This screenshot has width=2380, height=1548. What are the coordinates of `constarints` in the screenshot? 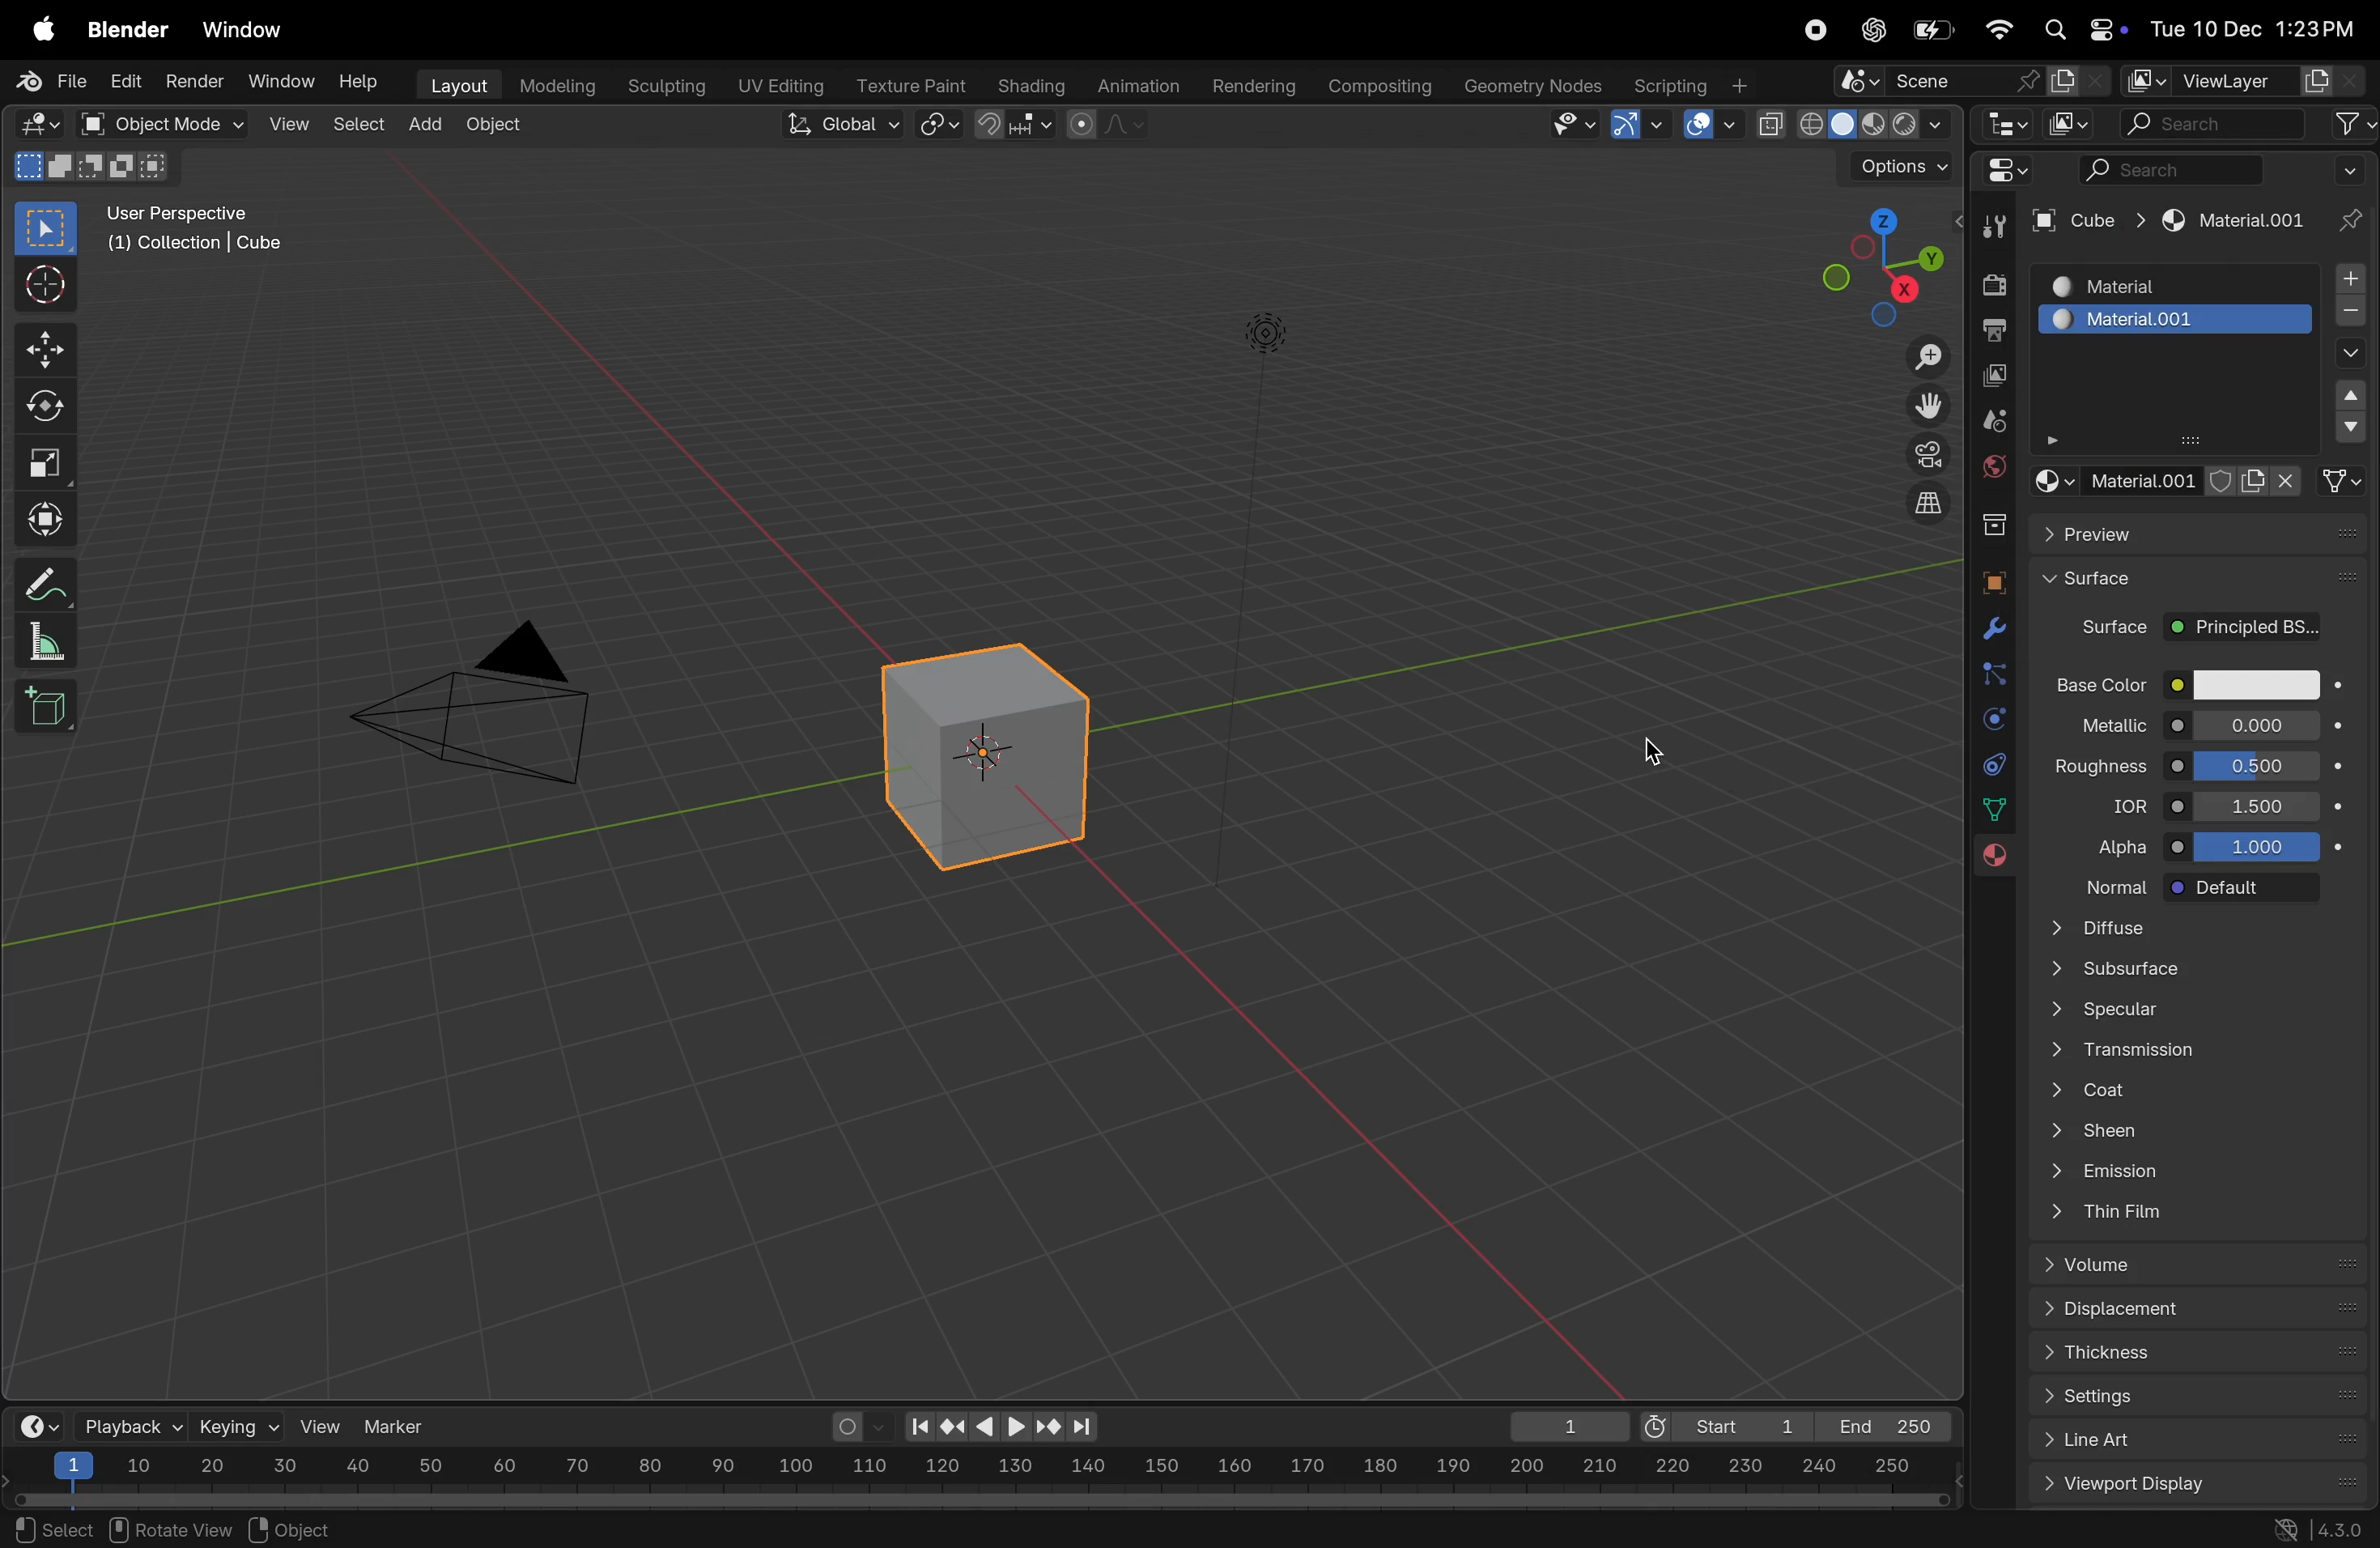 It's located at (1994, 768).